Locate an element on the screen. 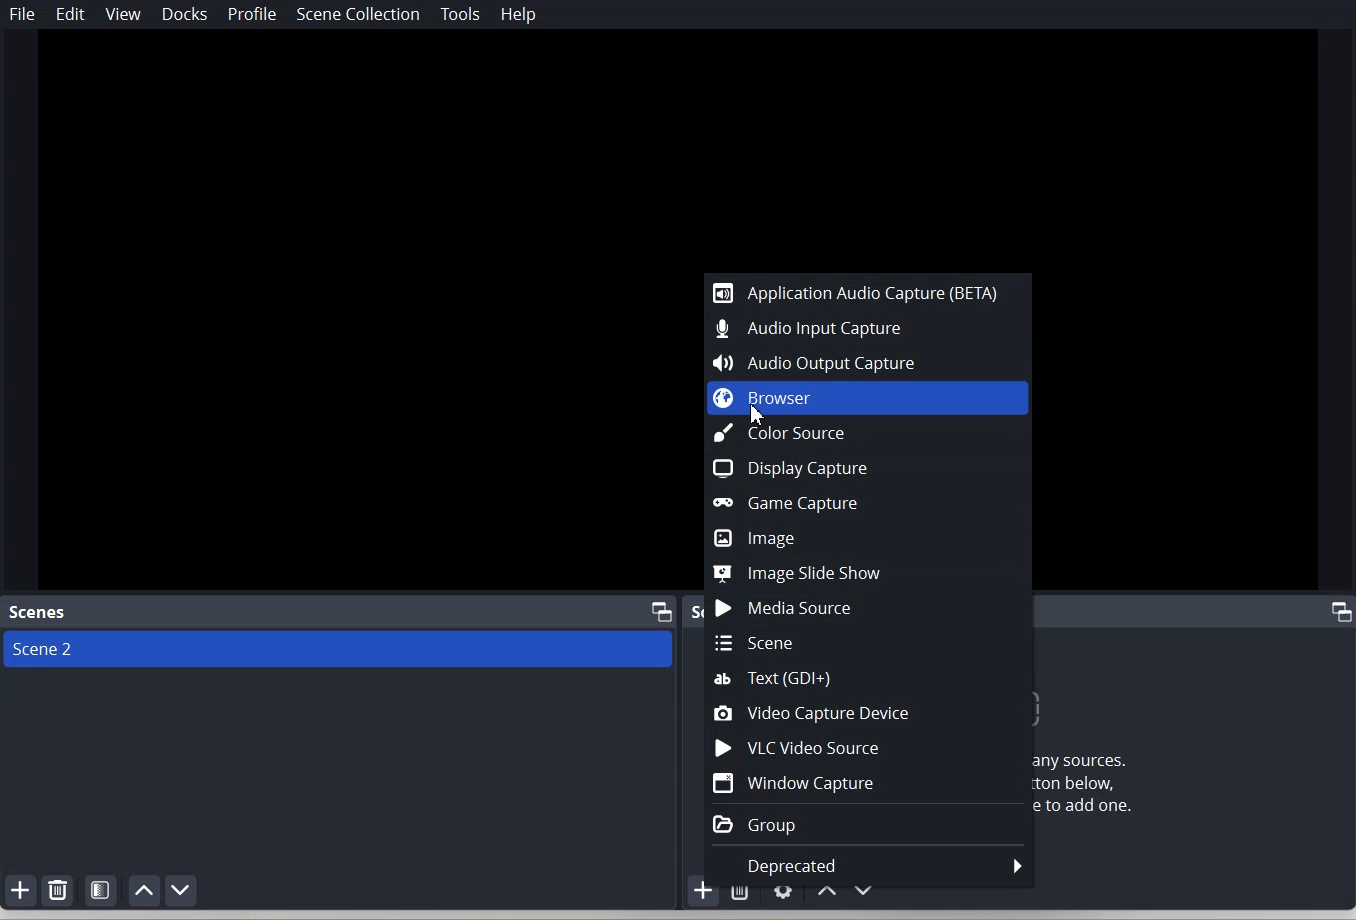  Profile is located at coordinates (251, 16).